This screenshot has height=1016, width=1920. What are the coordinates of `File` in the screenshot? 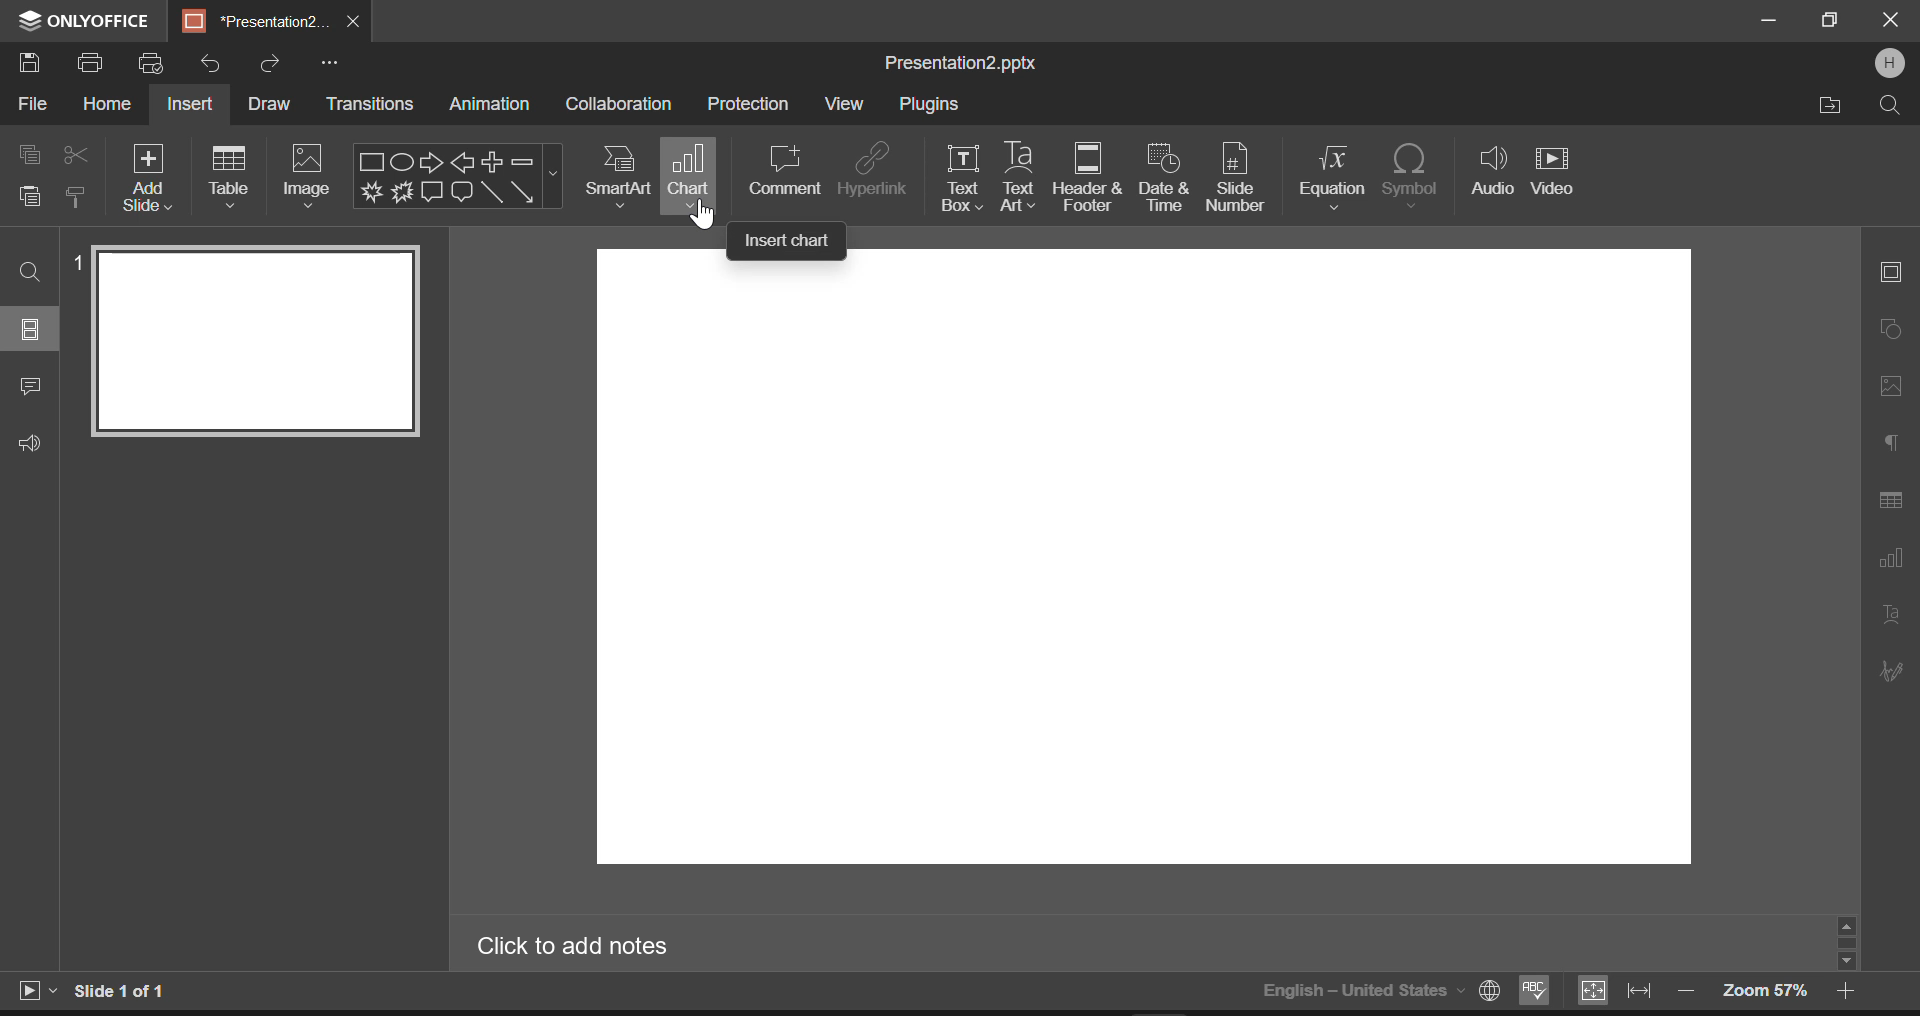 It's located at (30, 108).